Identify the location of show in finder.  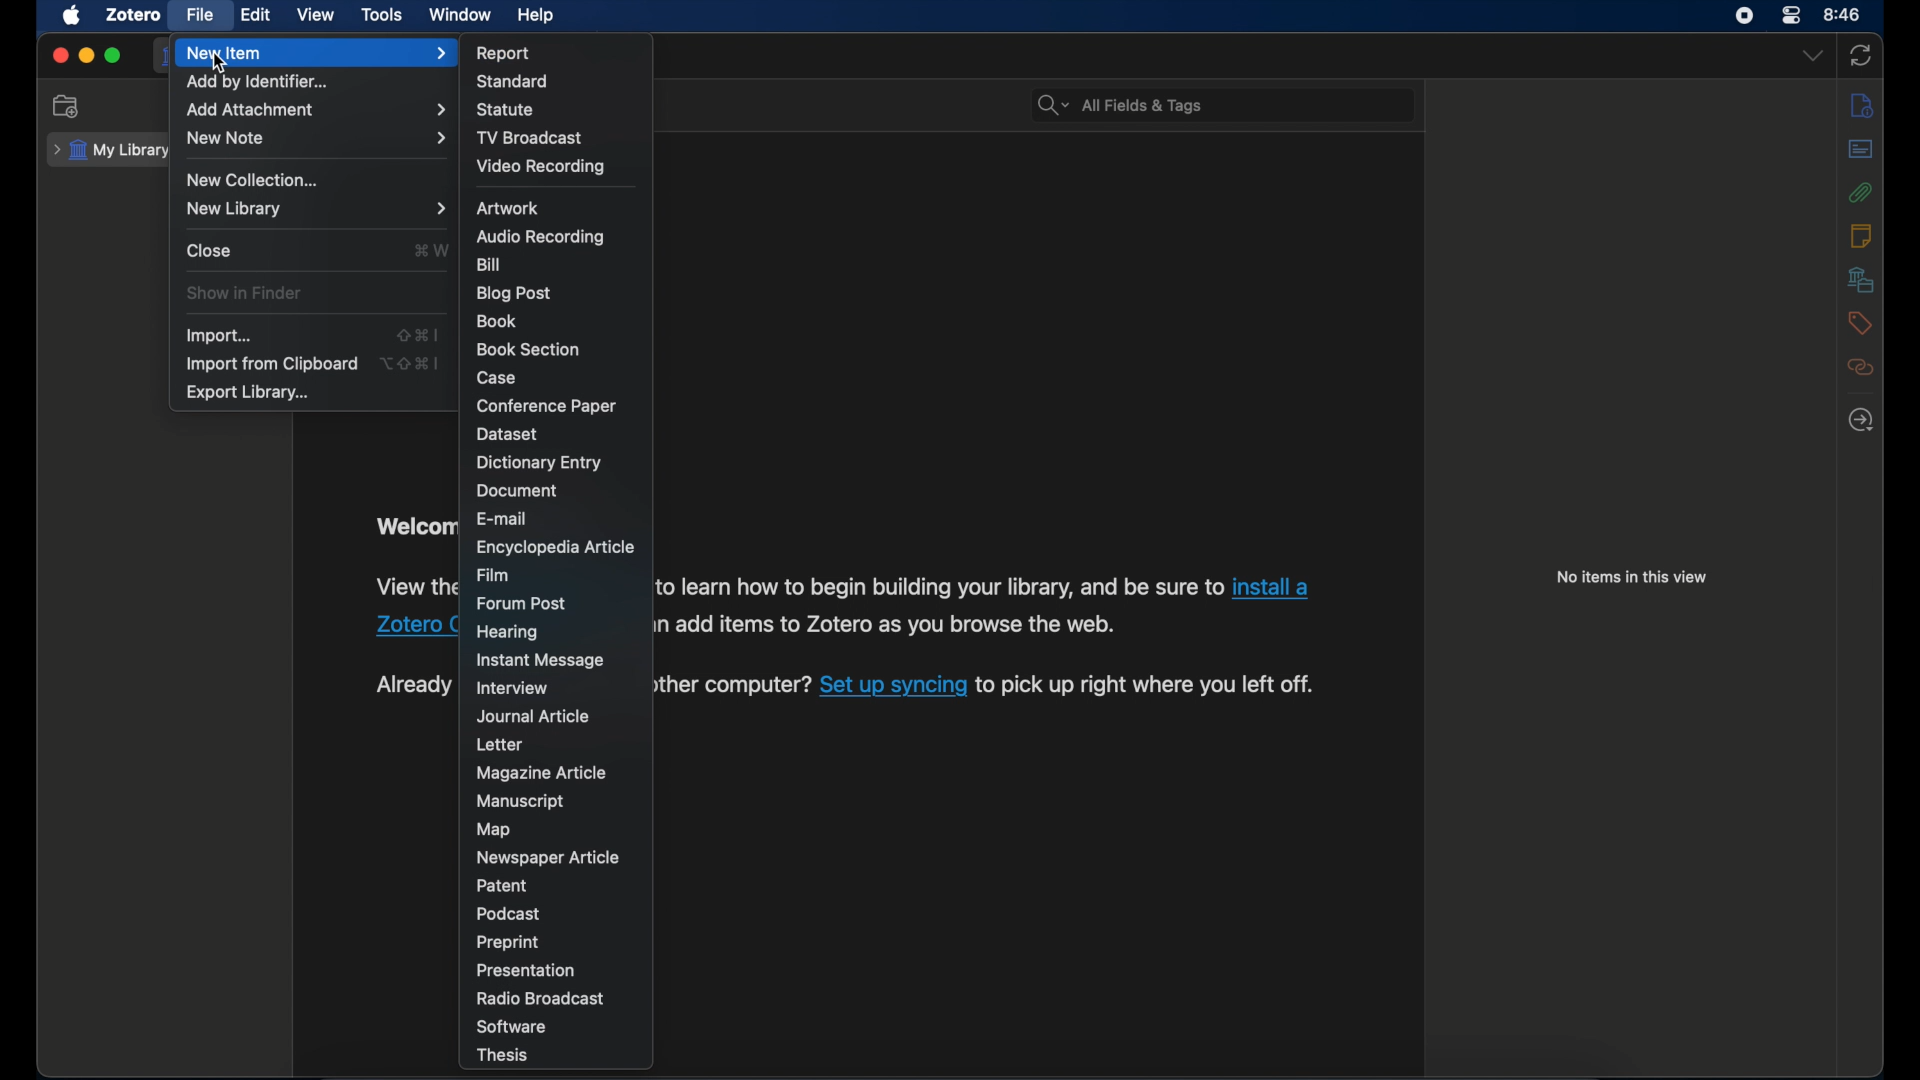
(246, 293).